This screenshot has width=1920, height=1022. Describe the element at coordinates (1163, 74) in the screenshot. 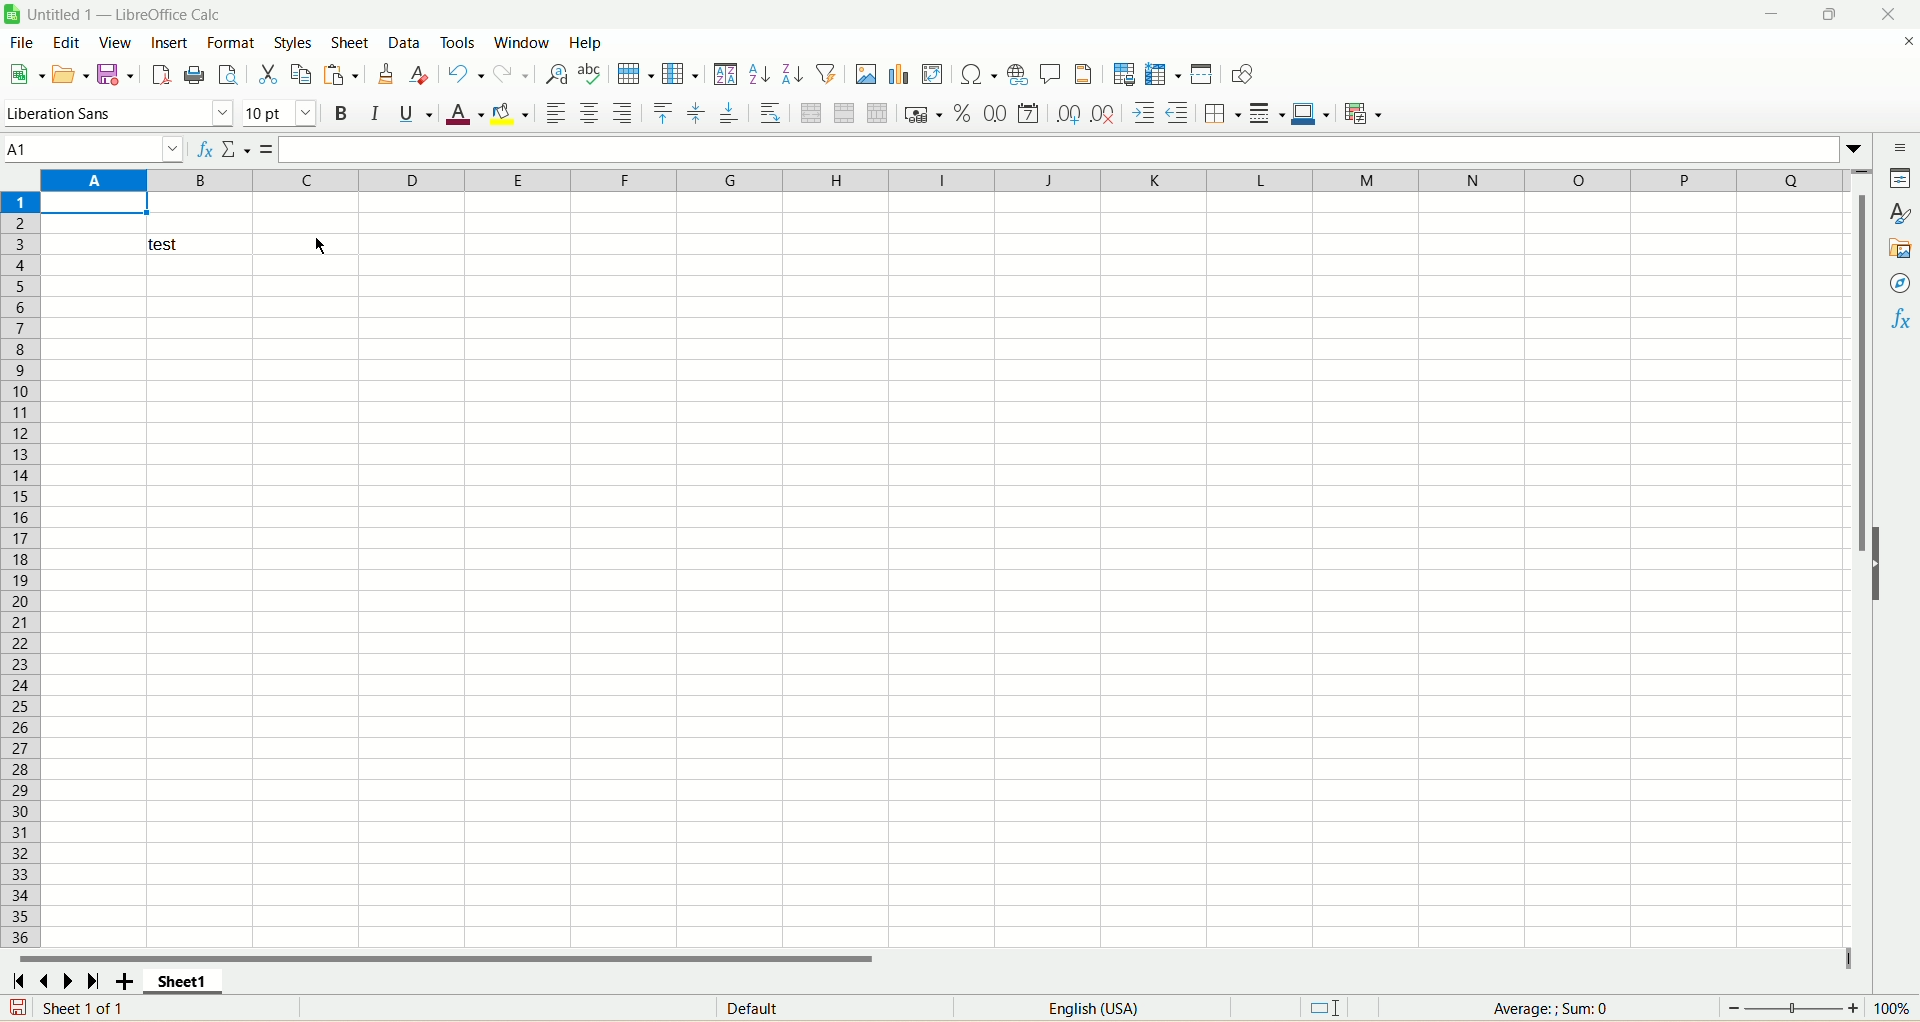

I see `Freeze rows and columns` at that location.